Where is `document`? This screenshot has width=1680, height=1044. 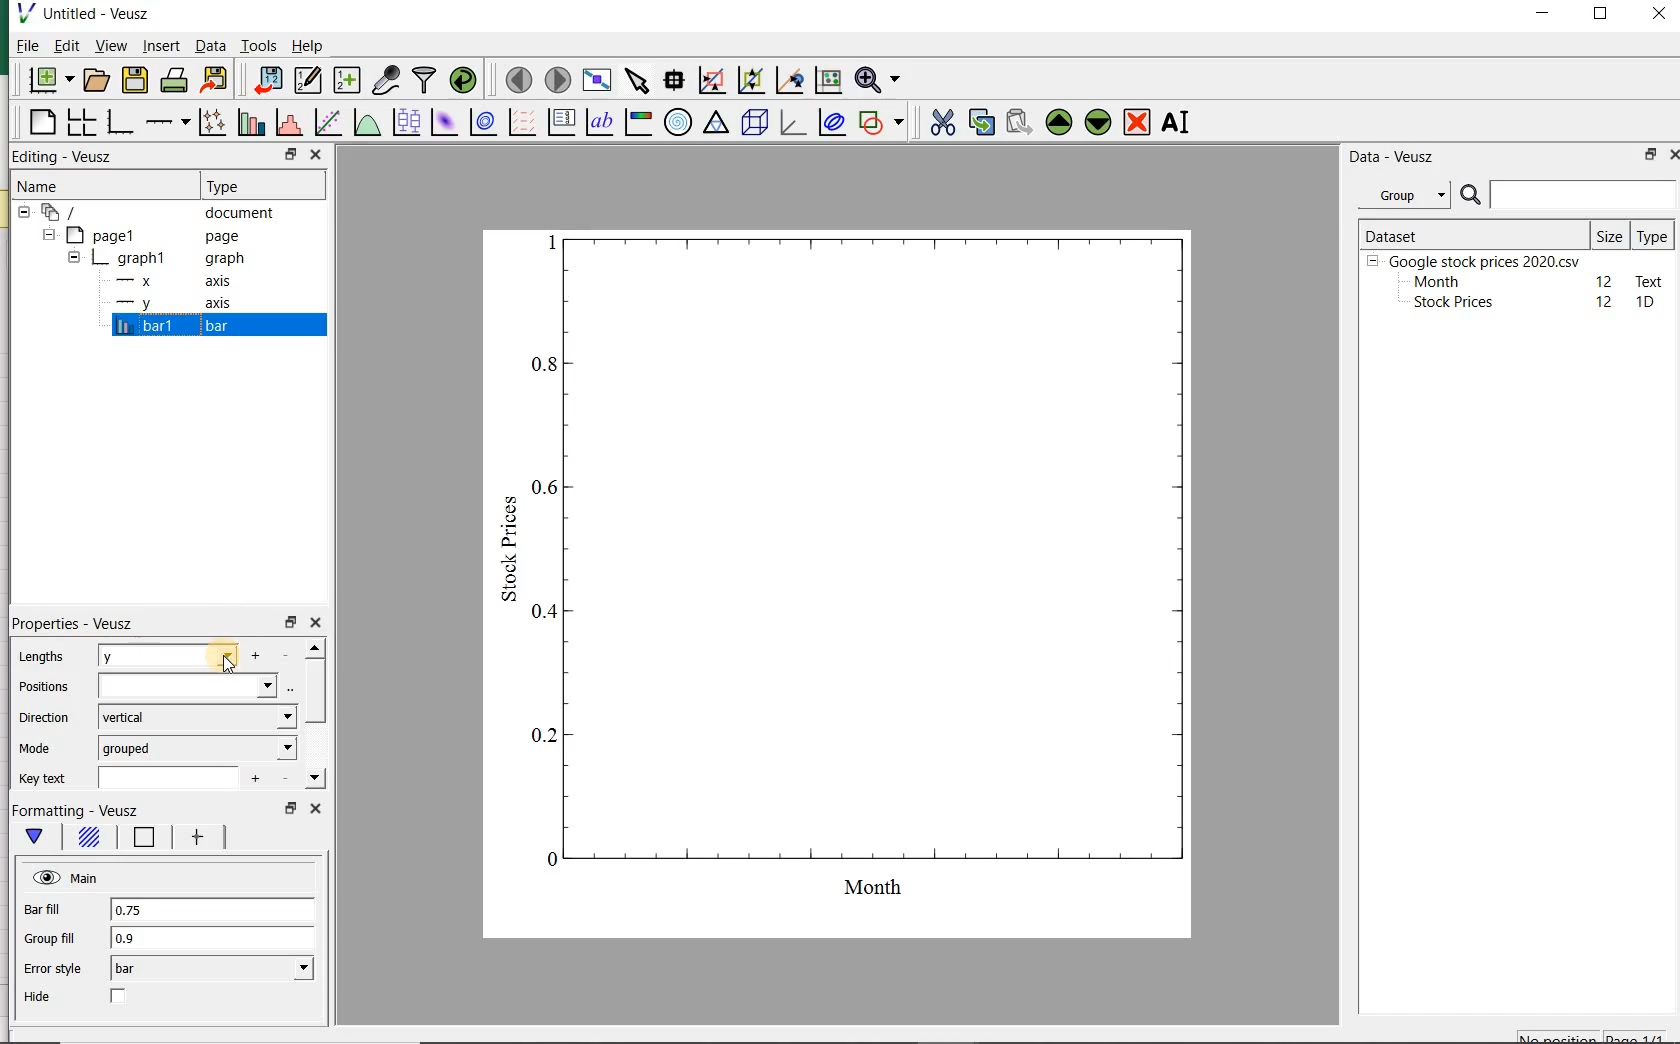 document is located at coordinates (155, 213).